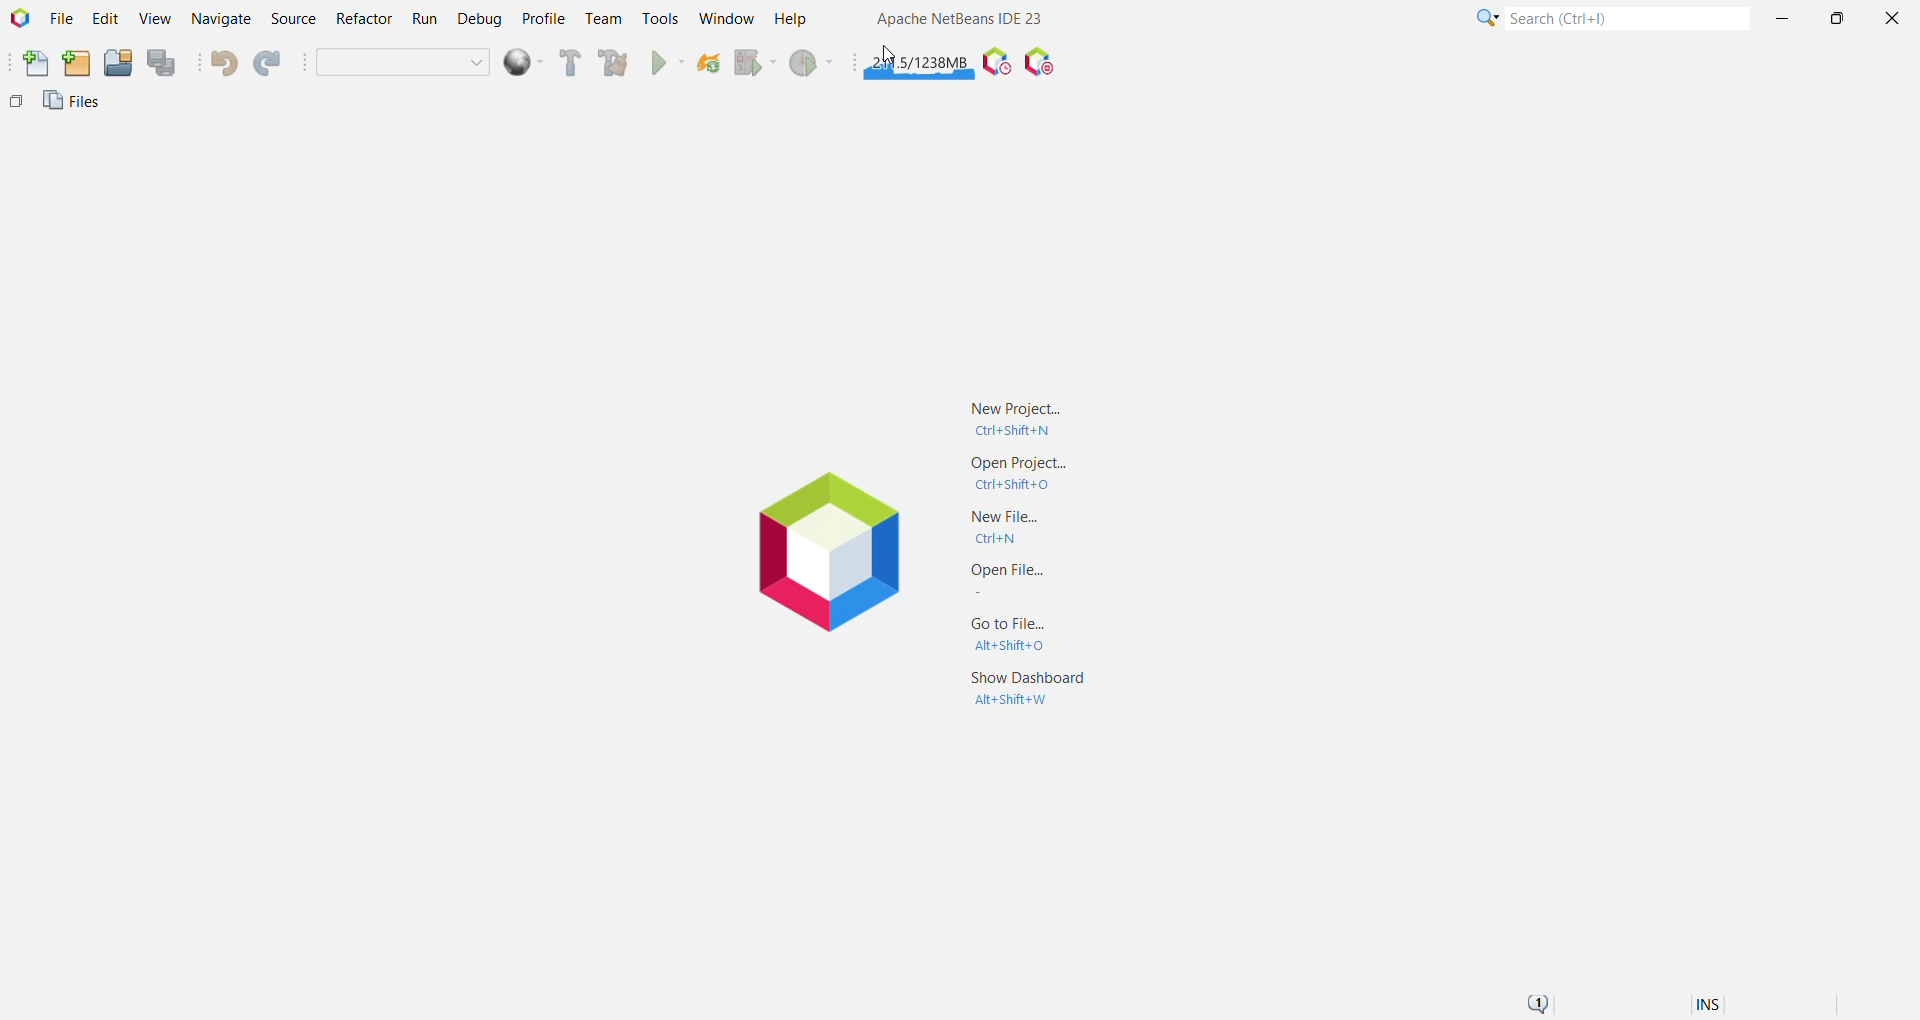 The image size is (1920, 1020). Describe the element at coordinates (920, 60) in the screenshot. I see `Click to force garbage collection` at that location.